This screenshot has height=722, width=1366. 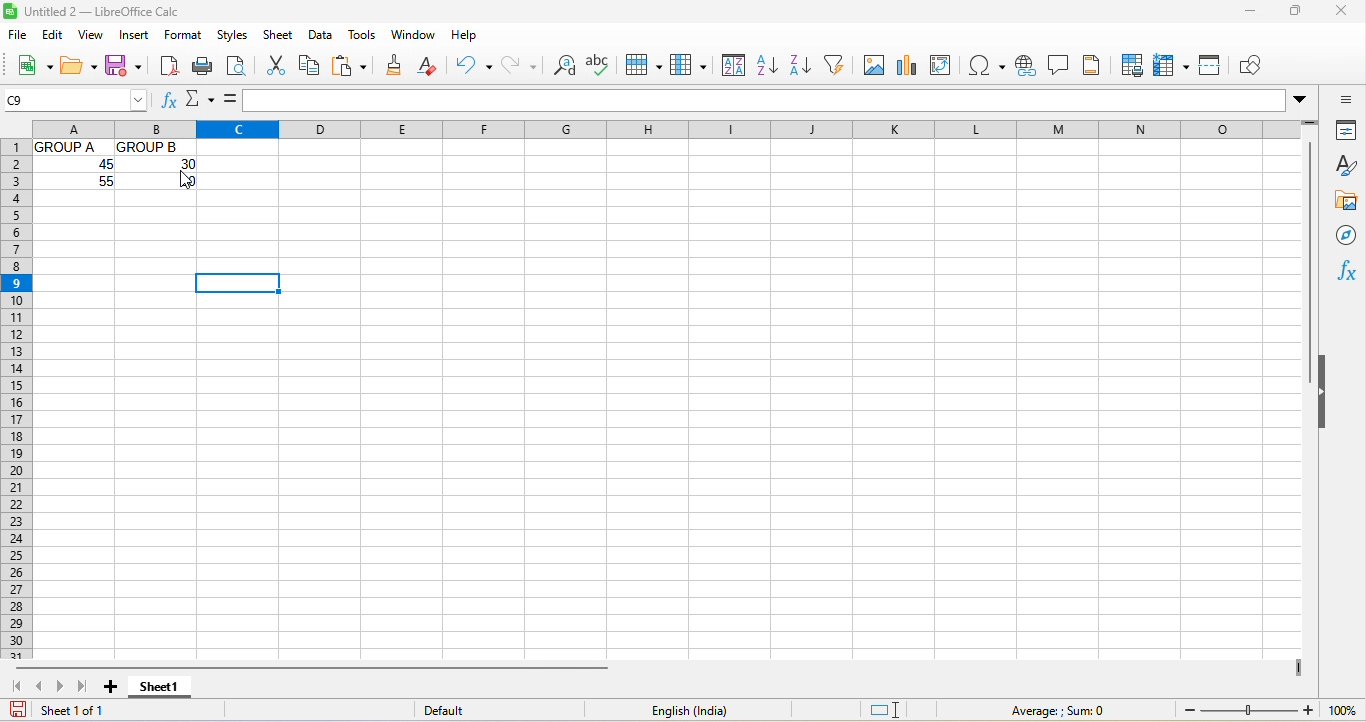 I want to click on print area, so click(x=1135, y=64).